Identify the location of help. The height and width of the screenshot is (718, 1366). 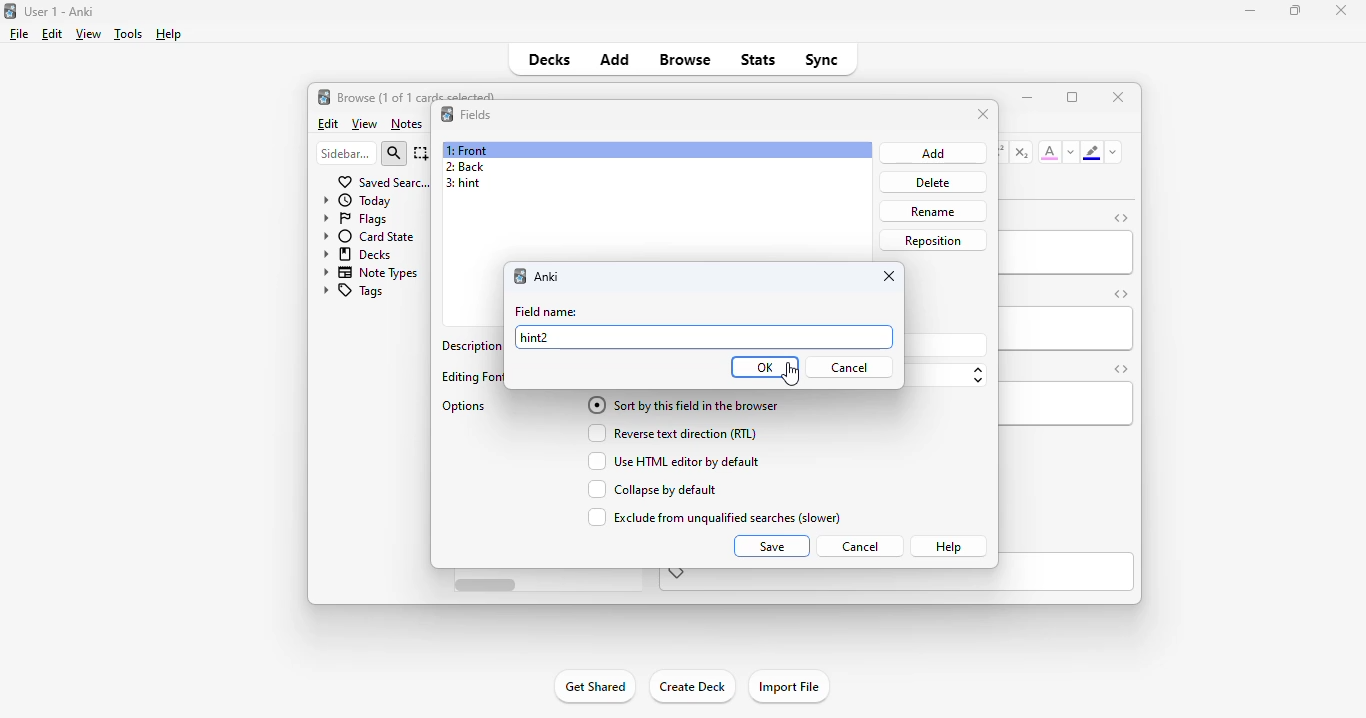
(167, 34).